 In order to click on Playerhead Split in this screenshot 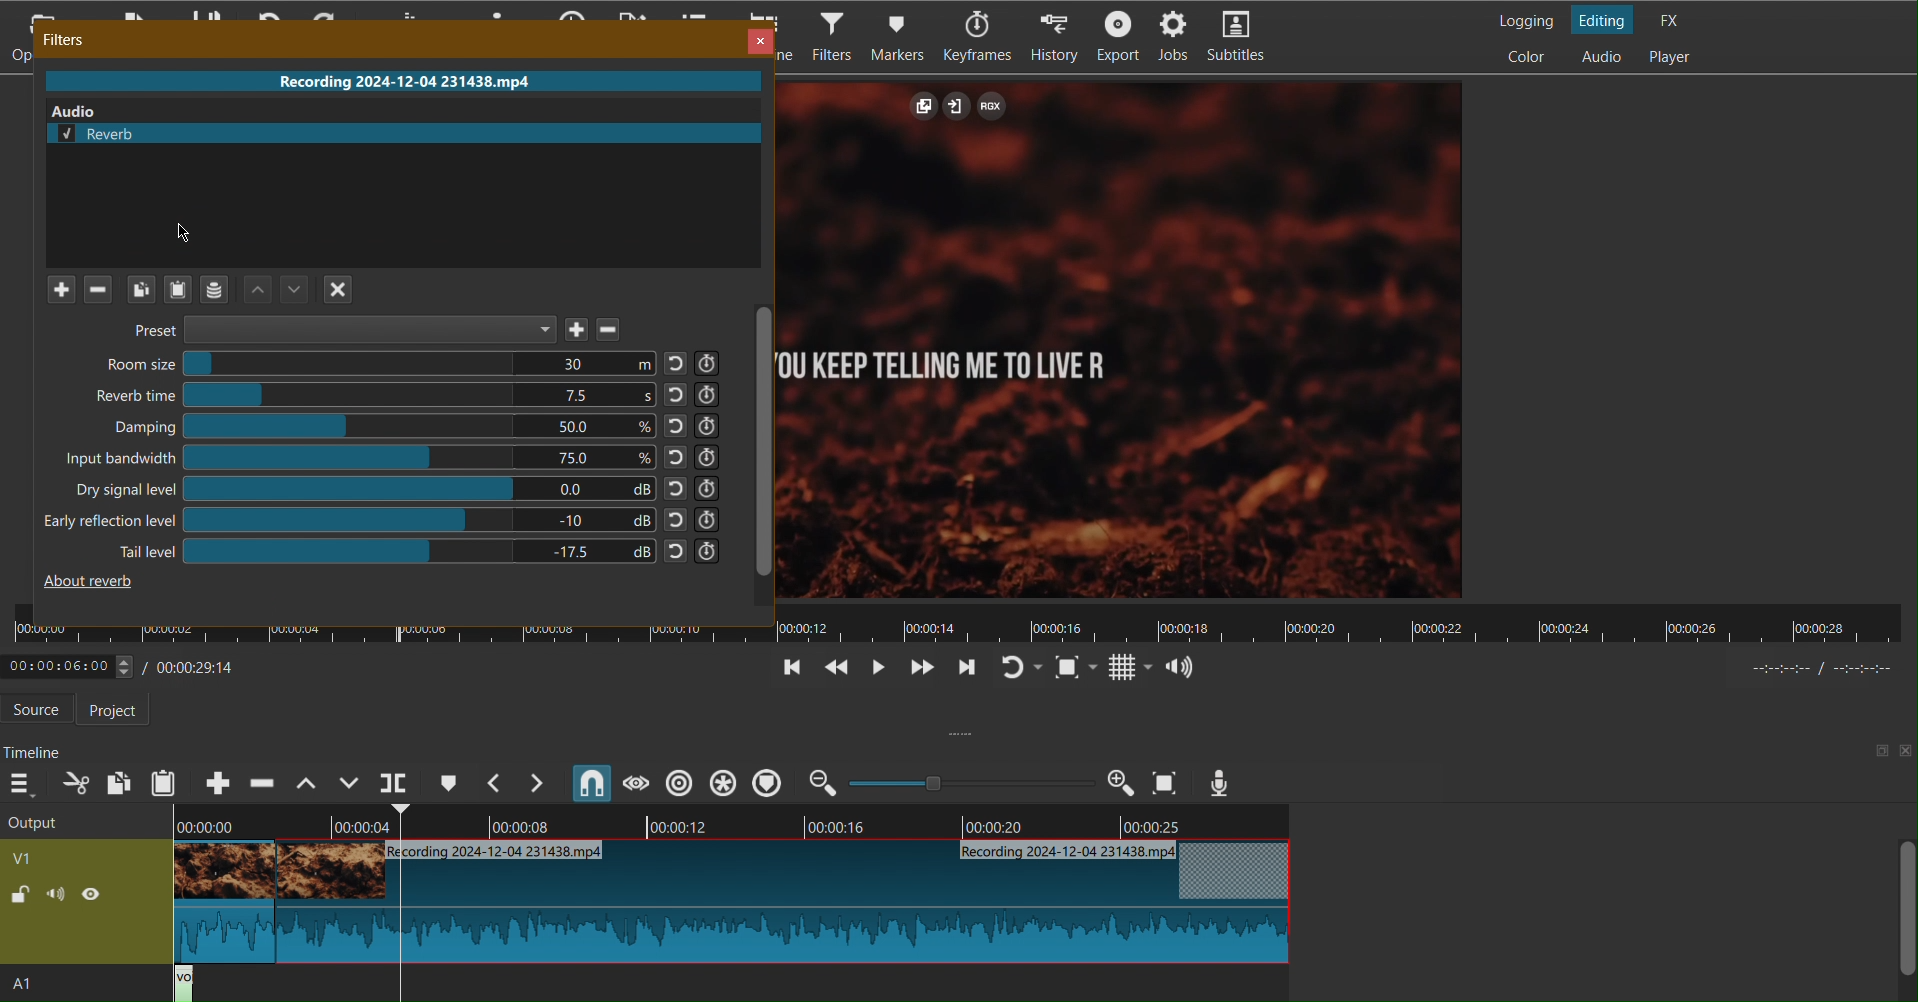, I will do `click(394, 783)`.